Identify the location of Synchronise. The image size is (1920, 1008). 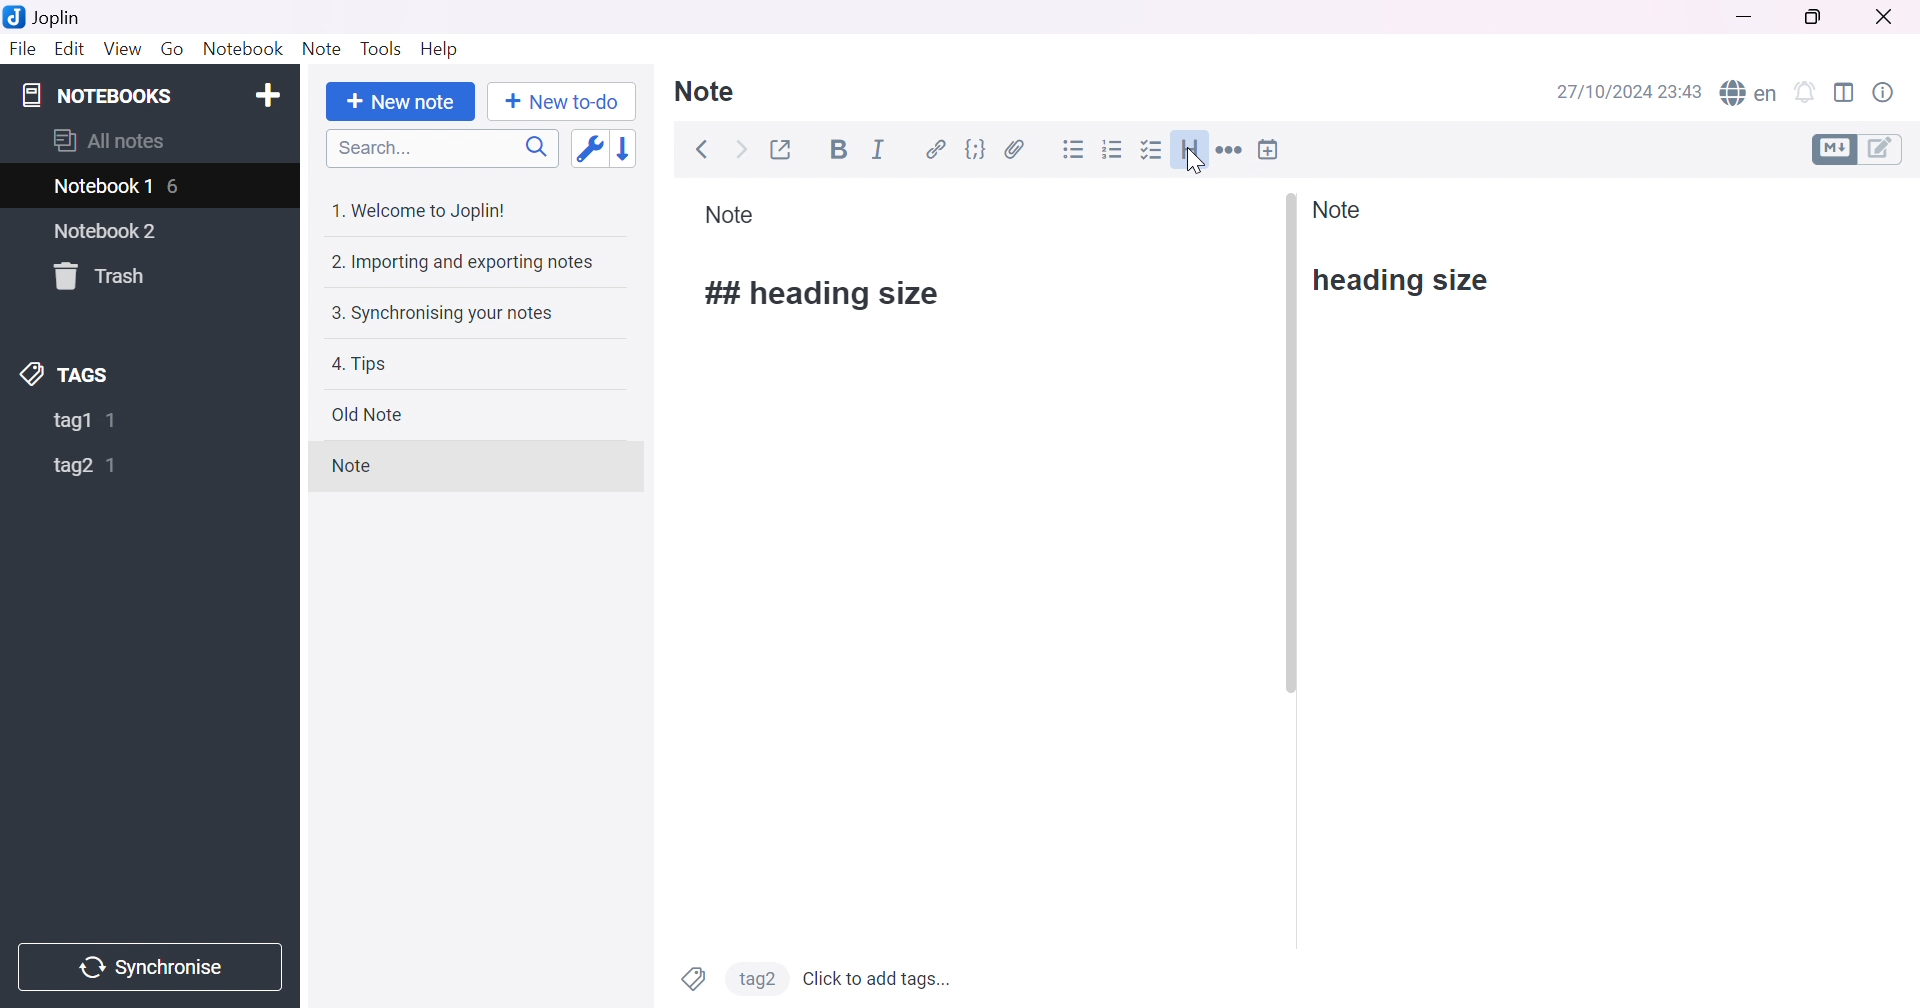
(148, 967).